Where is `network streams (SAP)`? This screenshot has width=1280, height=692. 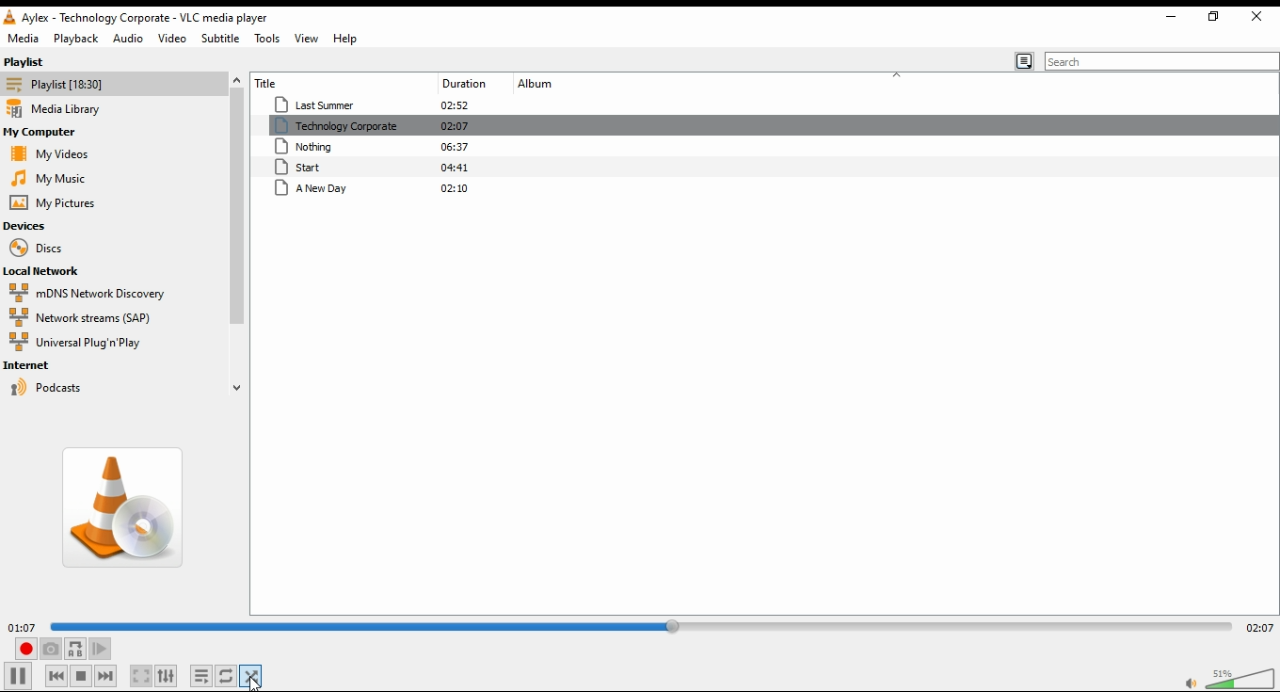 network streams (SAP) is located at coordinates (83, 316).